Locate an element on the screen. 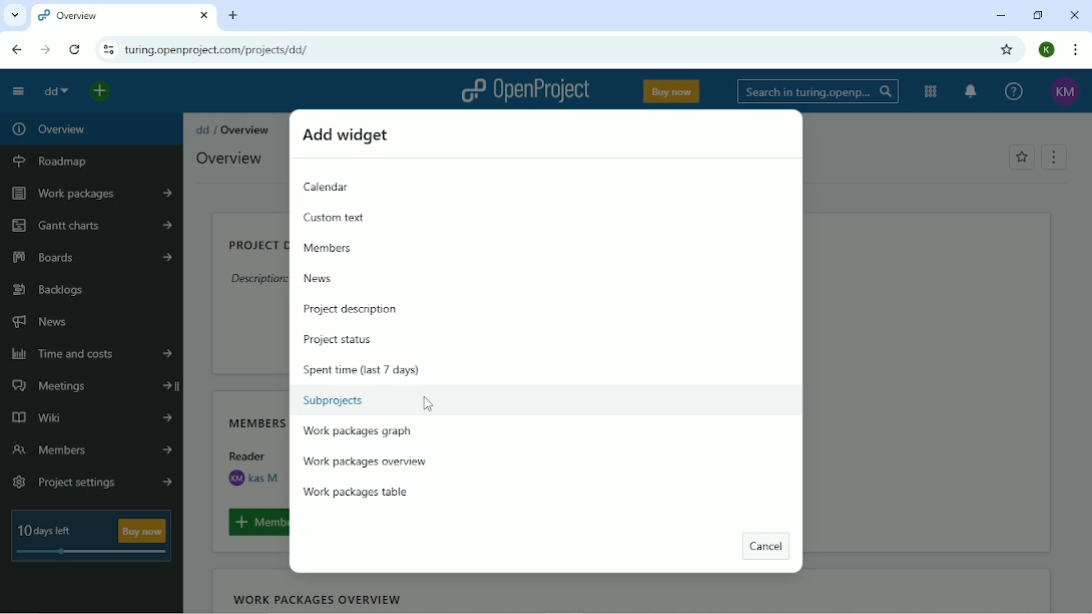 The image size is (1092, 614). New tab is located at coordinates (236, 17).